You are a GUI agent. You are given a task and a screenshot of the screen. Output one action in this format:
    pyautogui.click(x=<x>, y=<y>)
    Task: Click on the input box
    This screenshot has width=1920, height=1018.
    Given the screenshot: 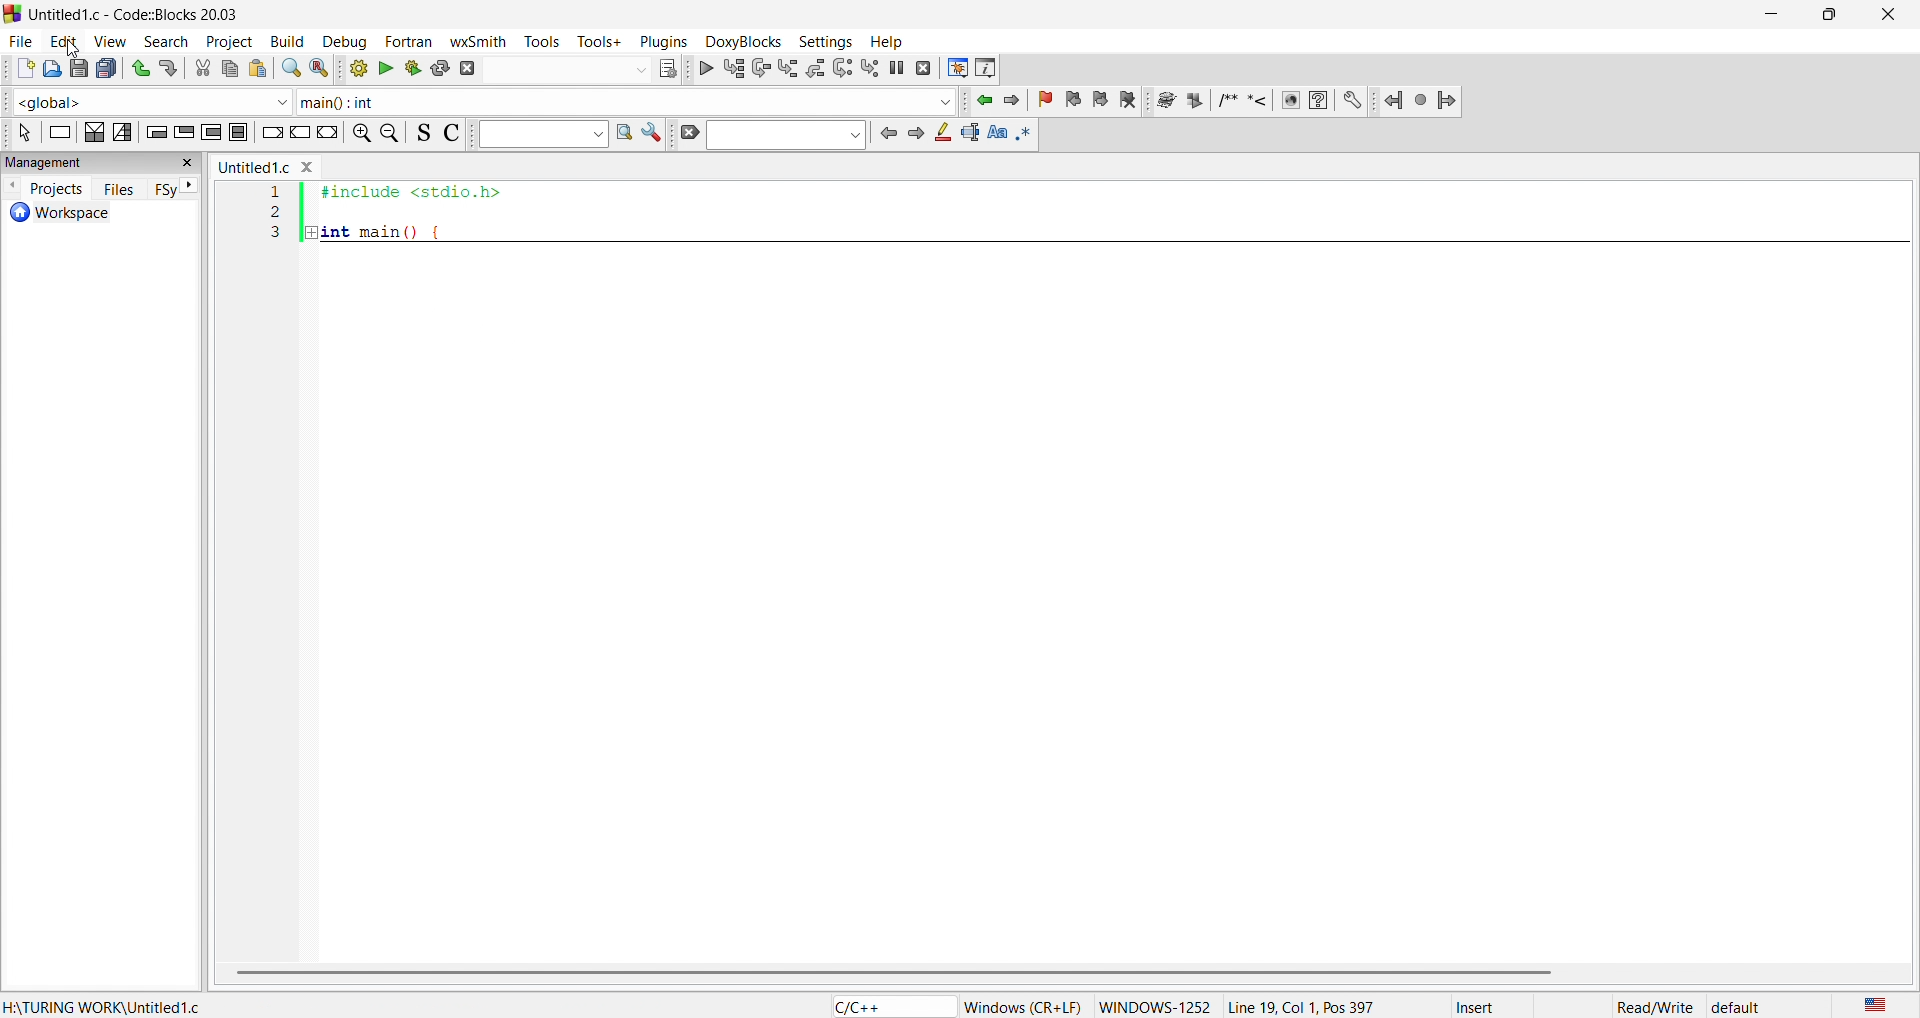 What is the action you would take?
    pyautogui.click(x=566, y=67)
    